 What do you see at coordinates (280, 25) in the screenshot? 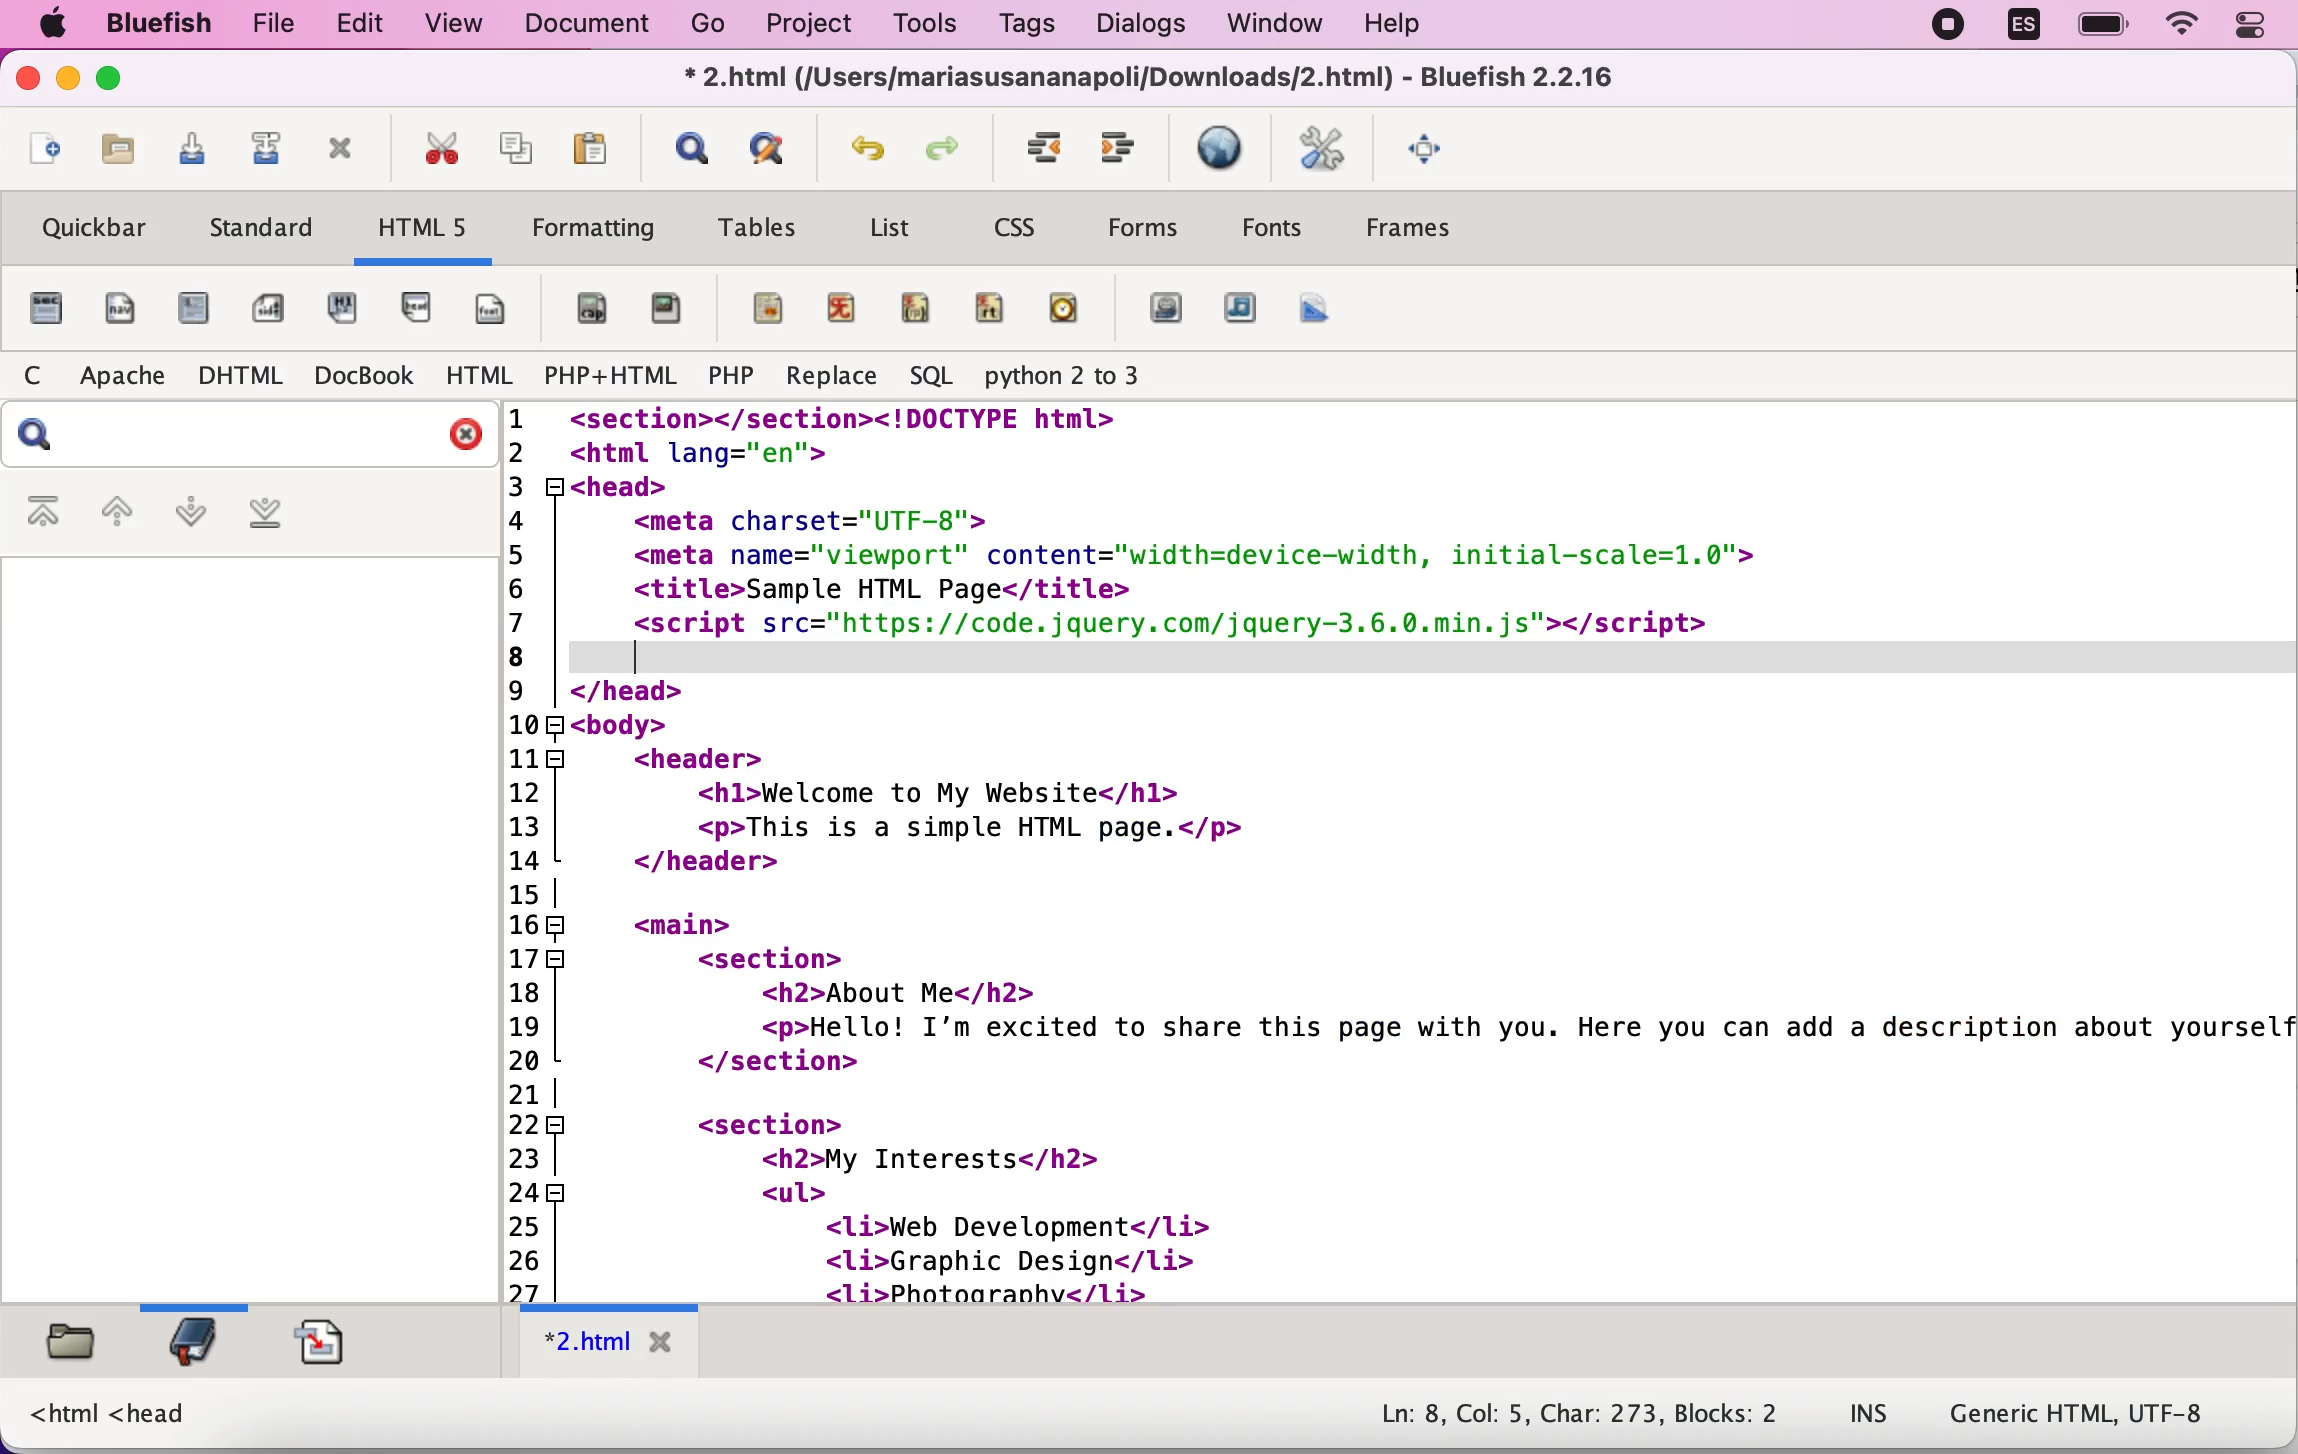
I see `file` at bounding box center [280, 25].